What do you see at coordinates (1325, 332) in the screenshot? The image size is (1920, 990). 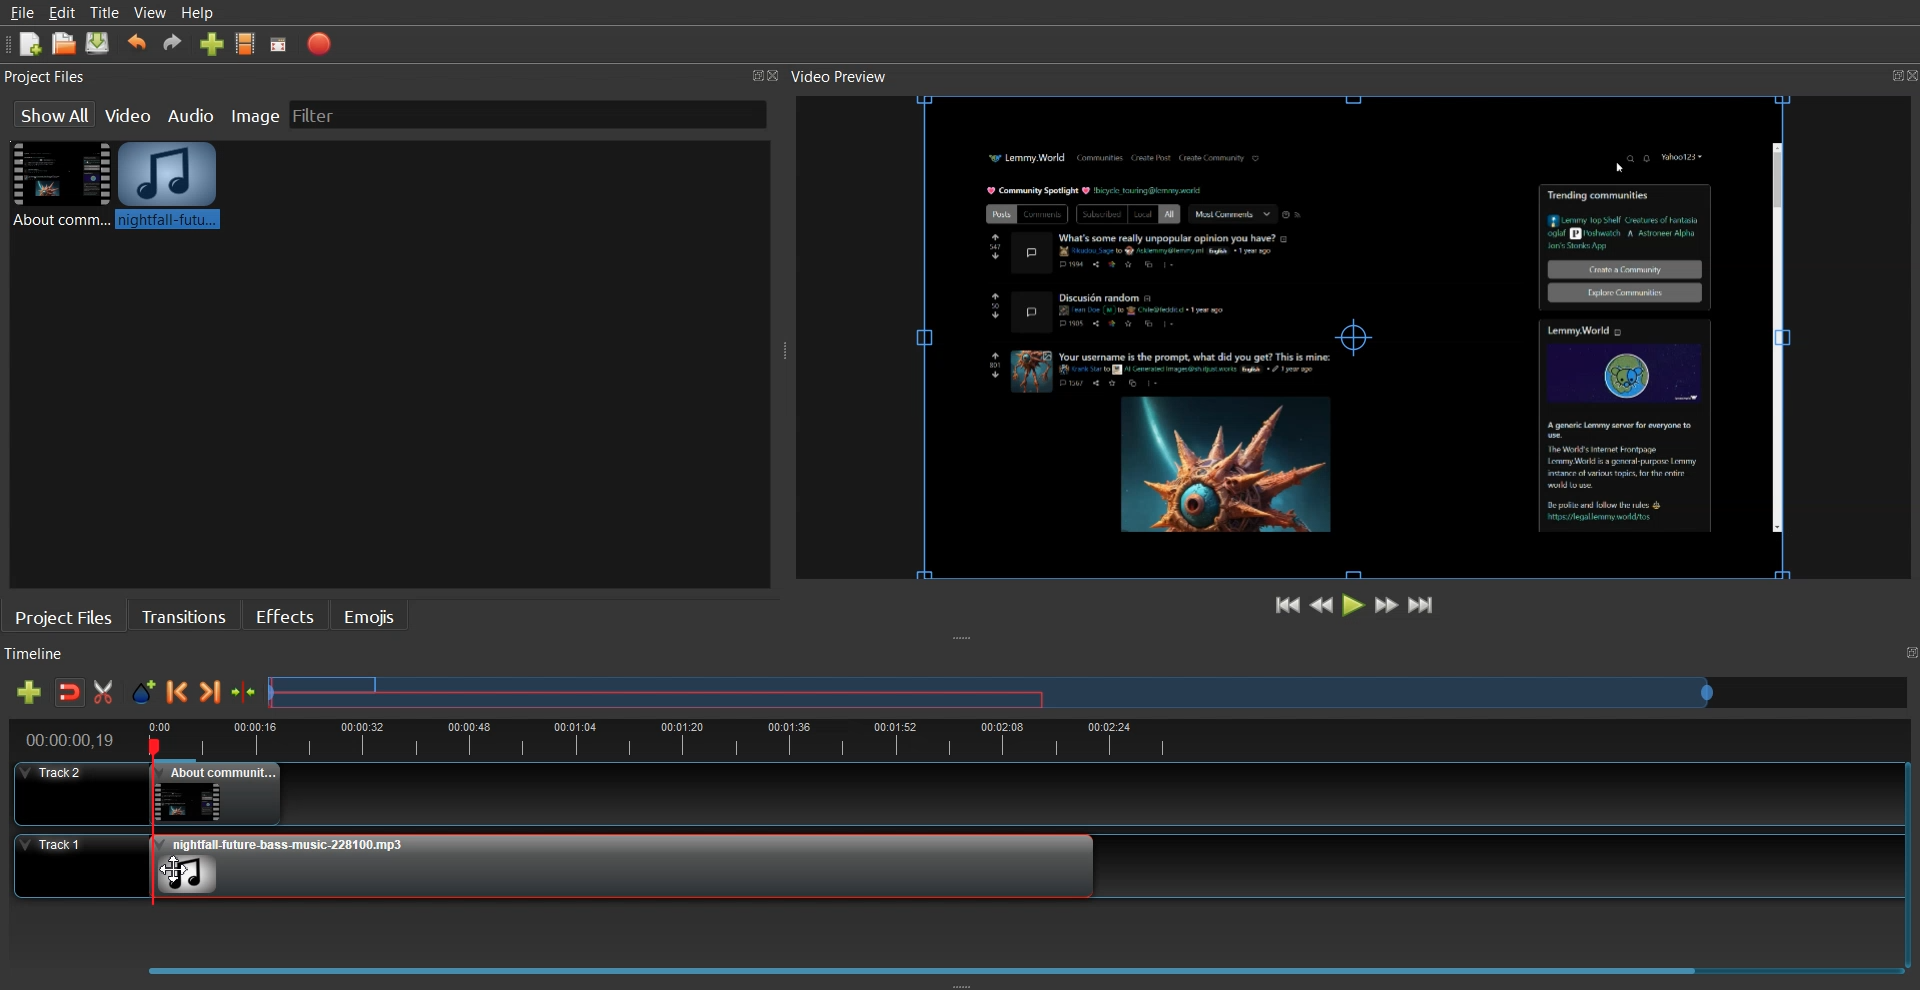 I see `File Preview` at bounding box center [1325, 332].